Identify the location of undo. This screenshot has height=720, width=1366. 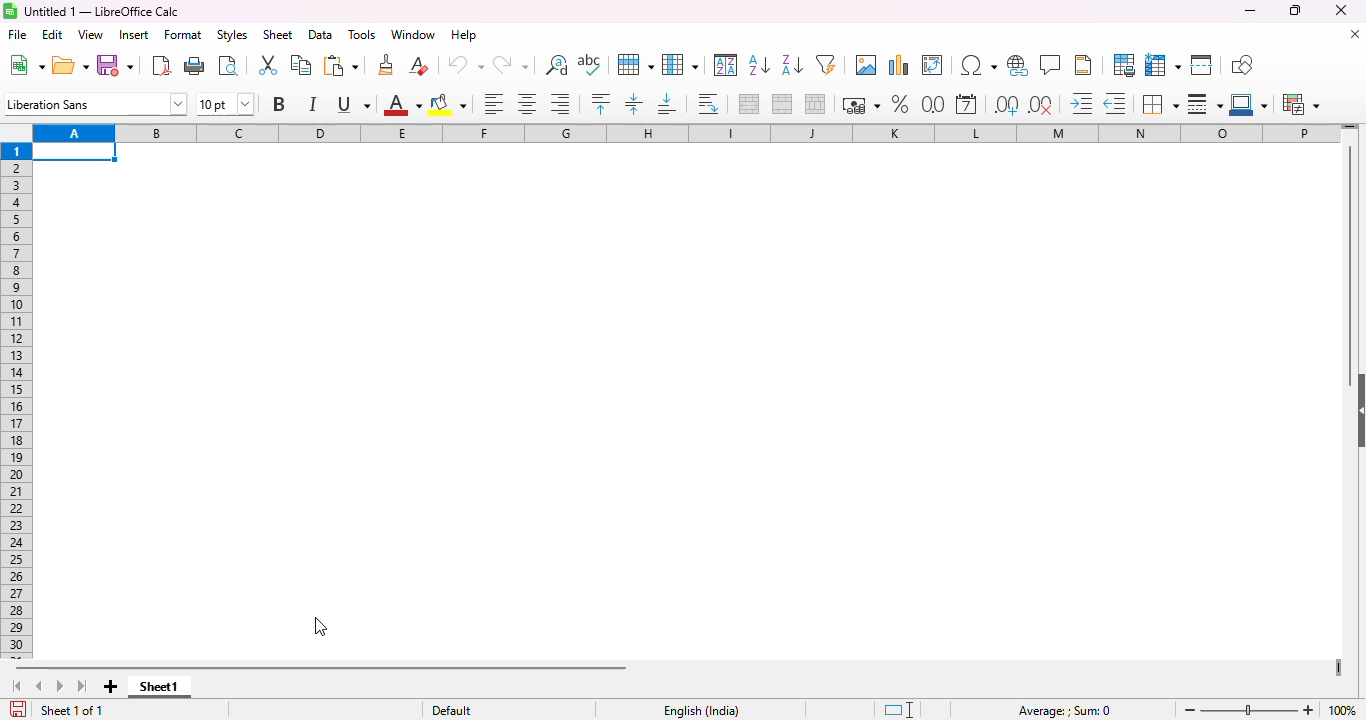
(465, 65).